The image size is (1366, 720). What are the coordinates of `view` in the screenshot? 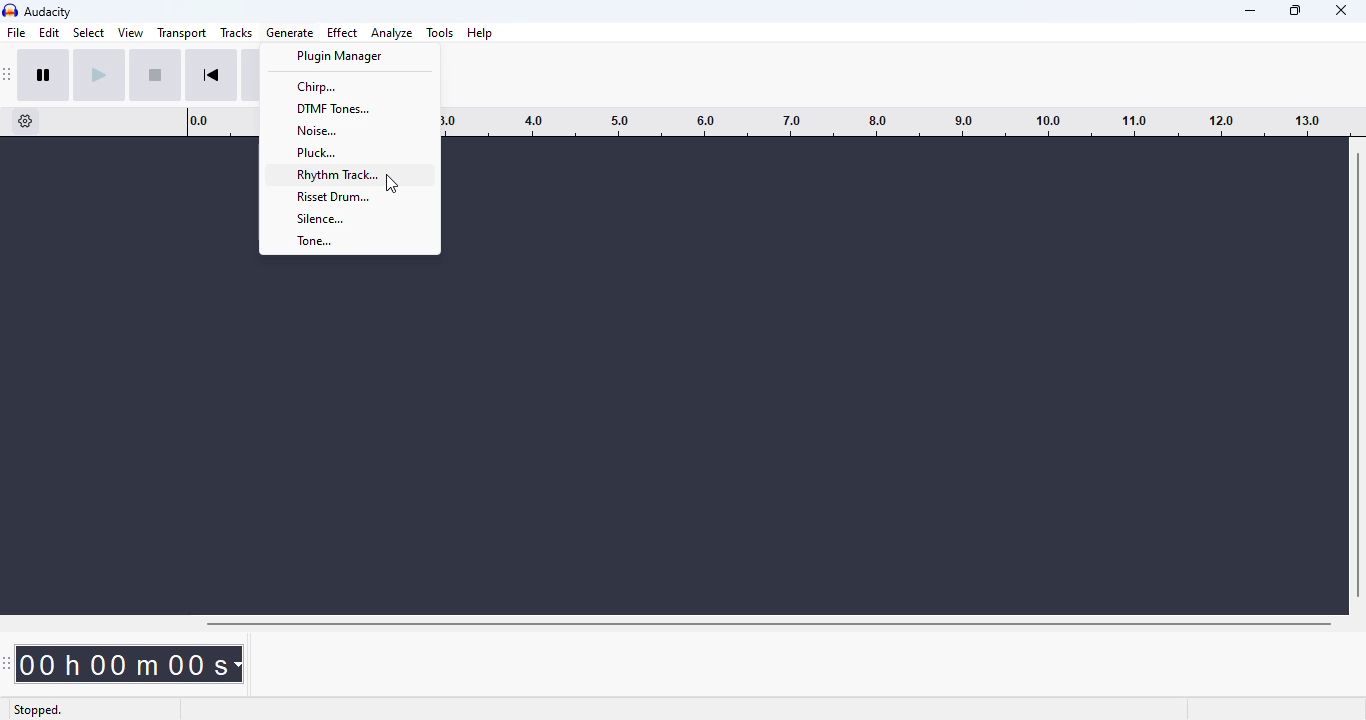 It's located at (131, 32).